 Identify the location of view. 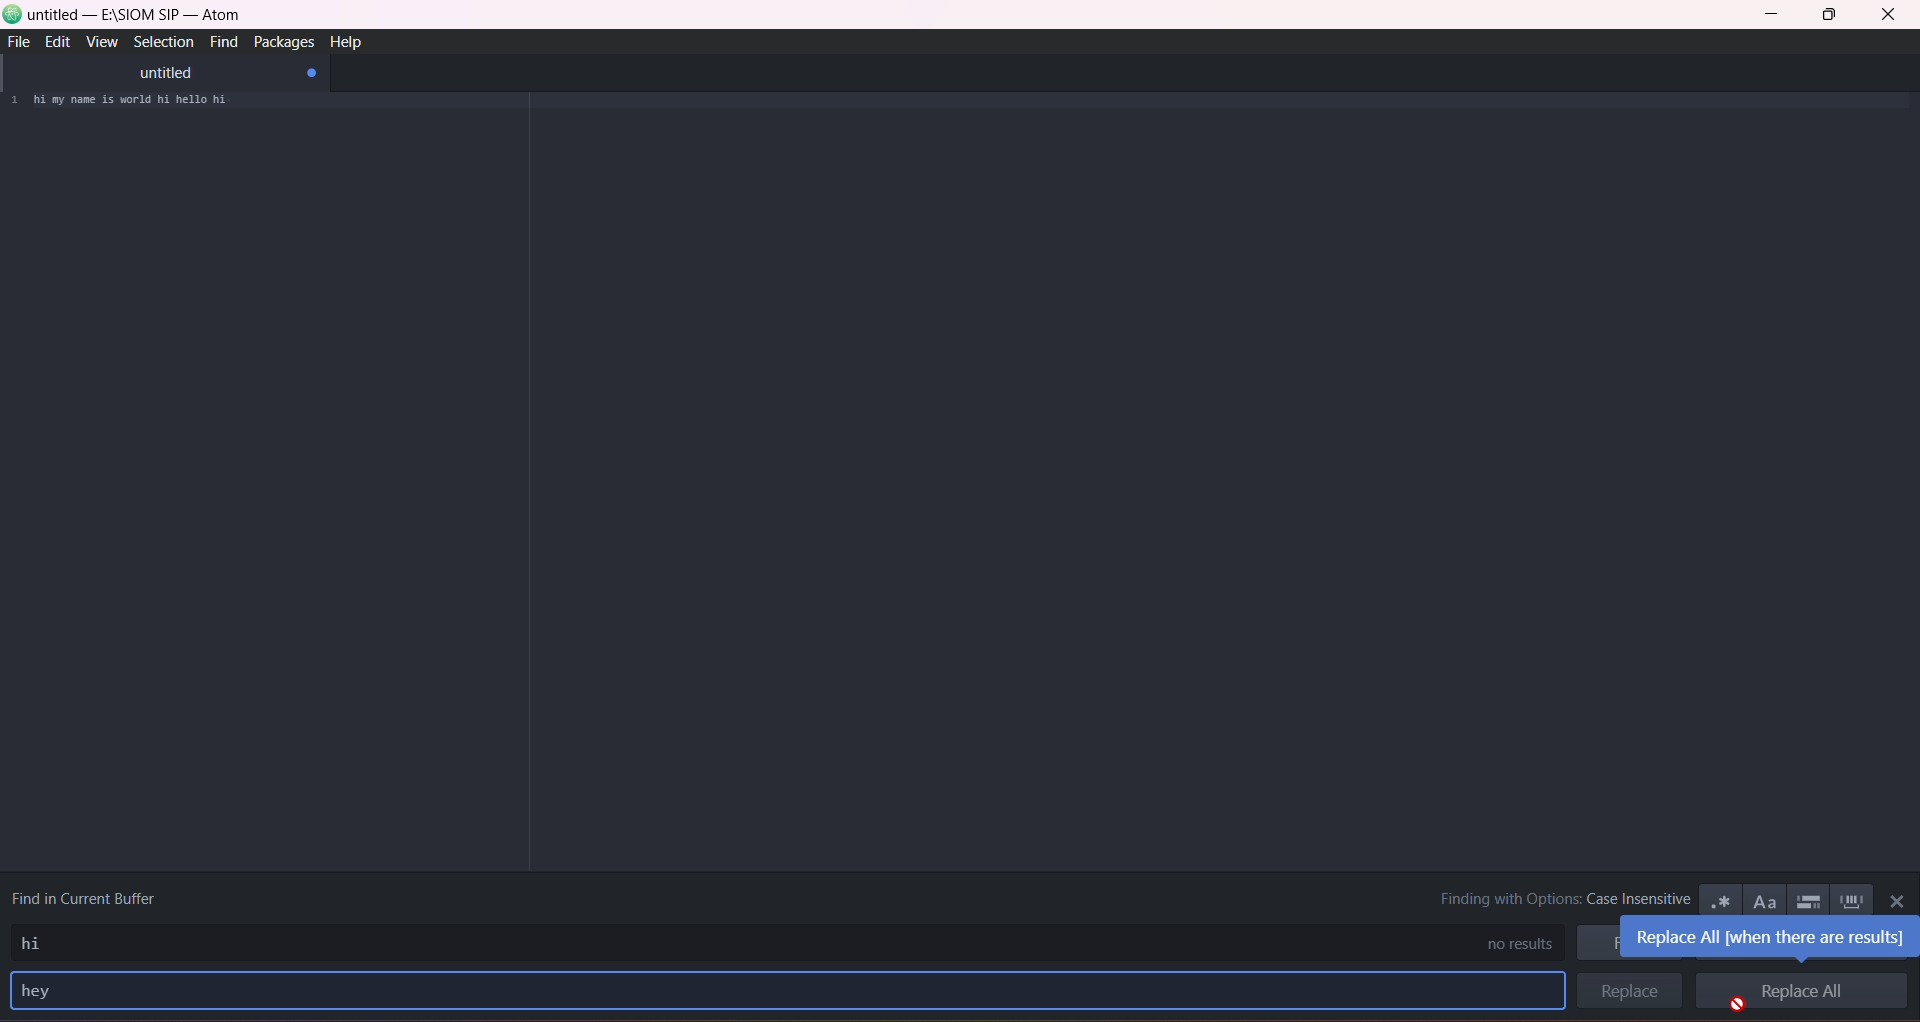
(101, 43).